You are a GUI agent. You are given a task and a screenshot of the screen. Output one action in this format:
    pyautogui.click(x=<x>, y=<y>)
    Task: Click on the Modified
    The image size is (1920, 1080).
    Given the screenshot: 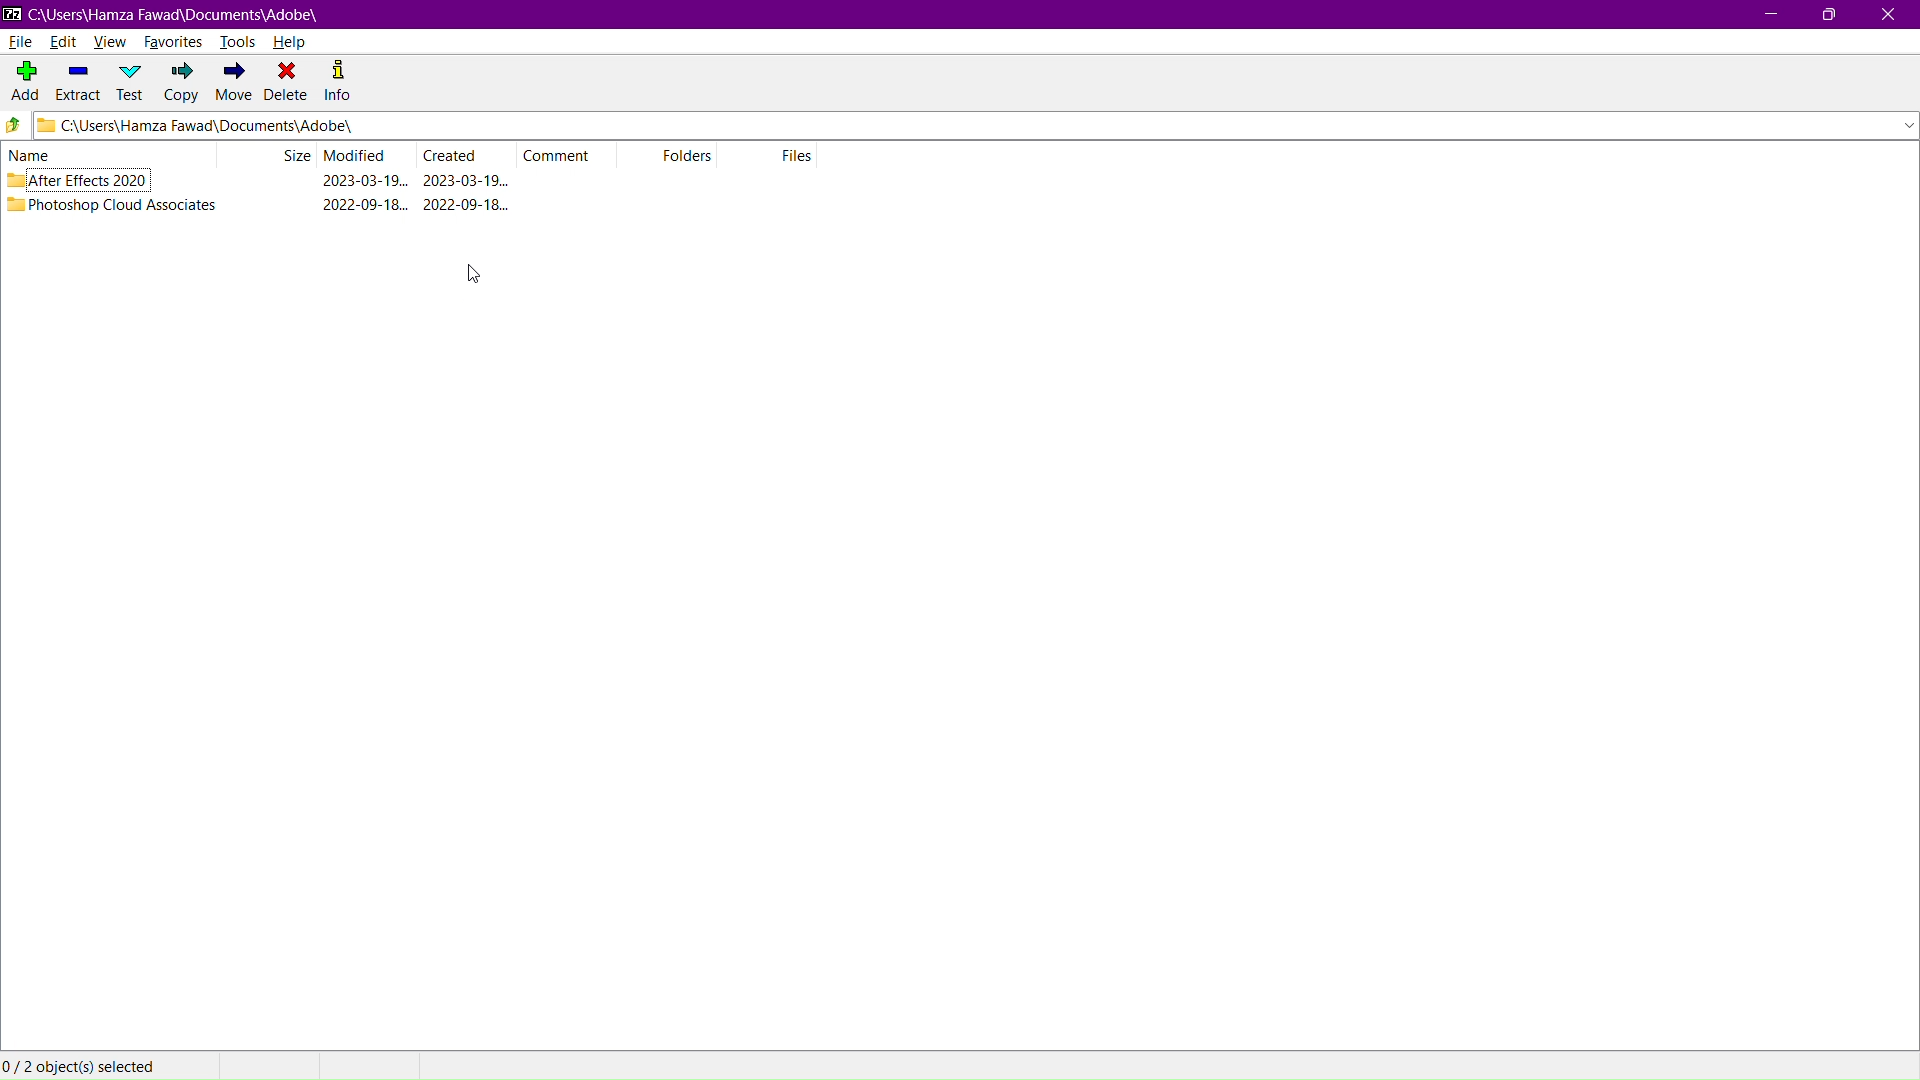 What is the action you would take?
    pyautogui.click(x=365, y=156)
    